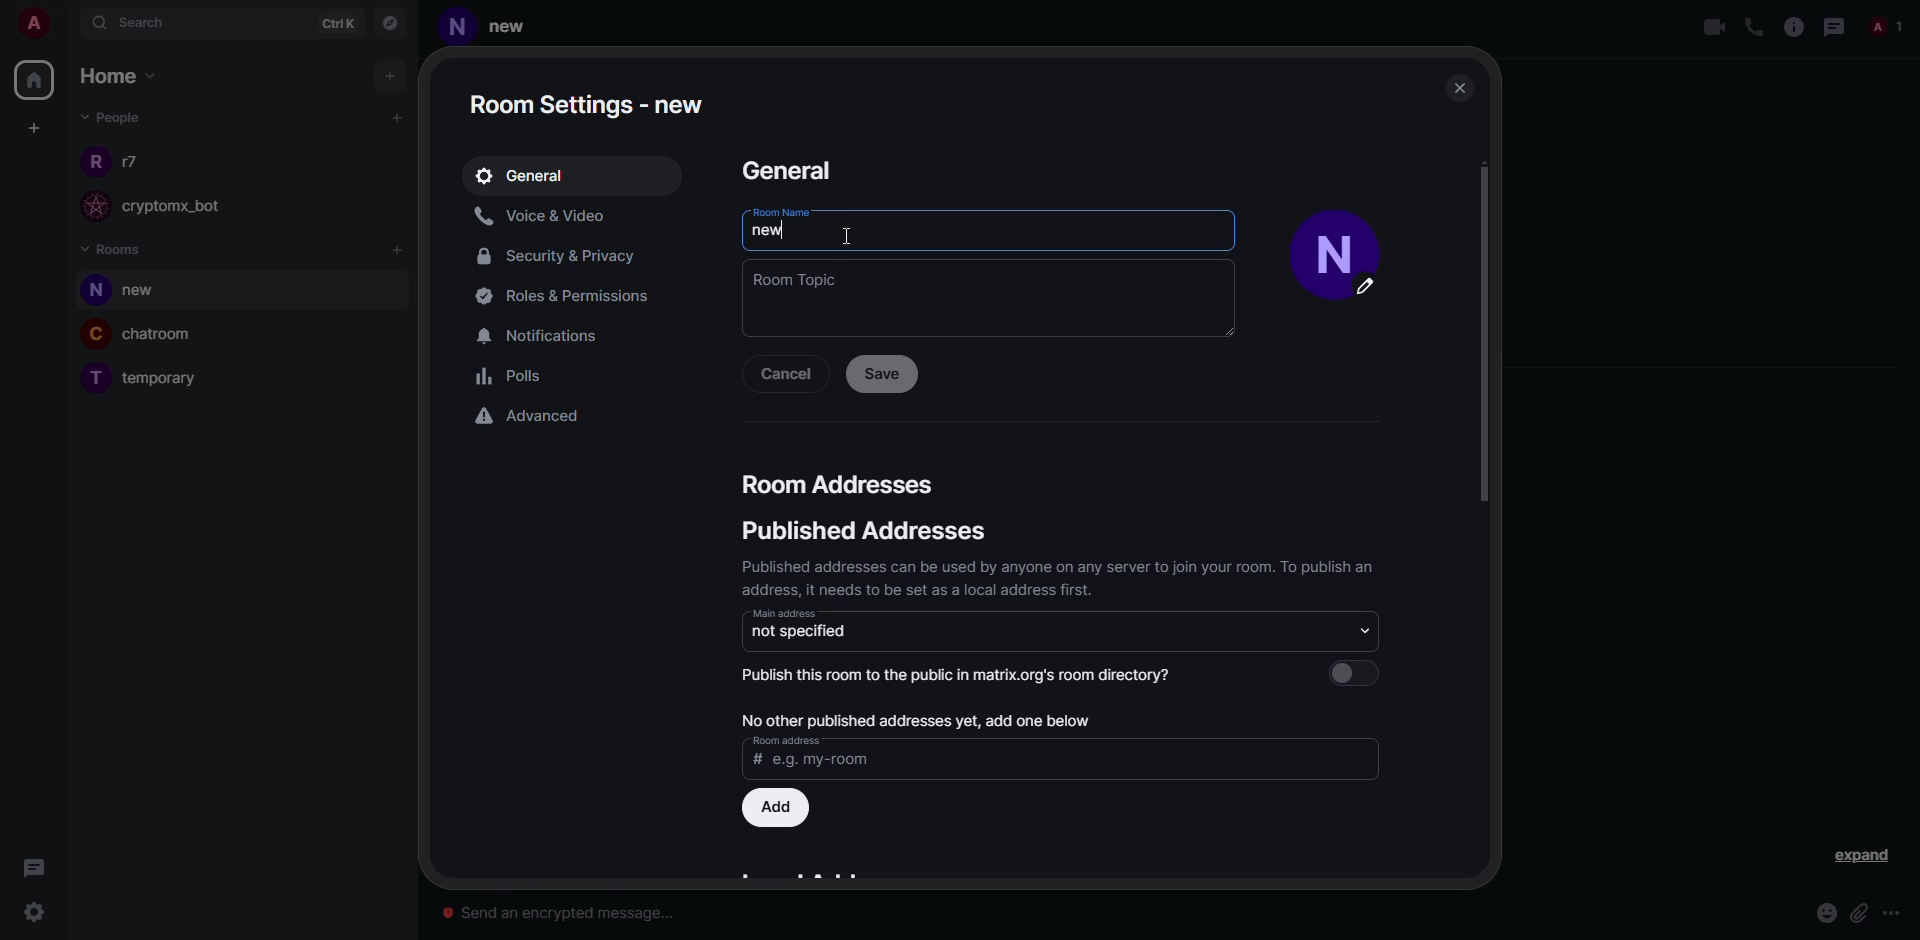 This screenshot has width=1920, height=940. What do you see at coordinates (109, 117) in the screenshot?
I see `people` at bounding box center [109, 117].